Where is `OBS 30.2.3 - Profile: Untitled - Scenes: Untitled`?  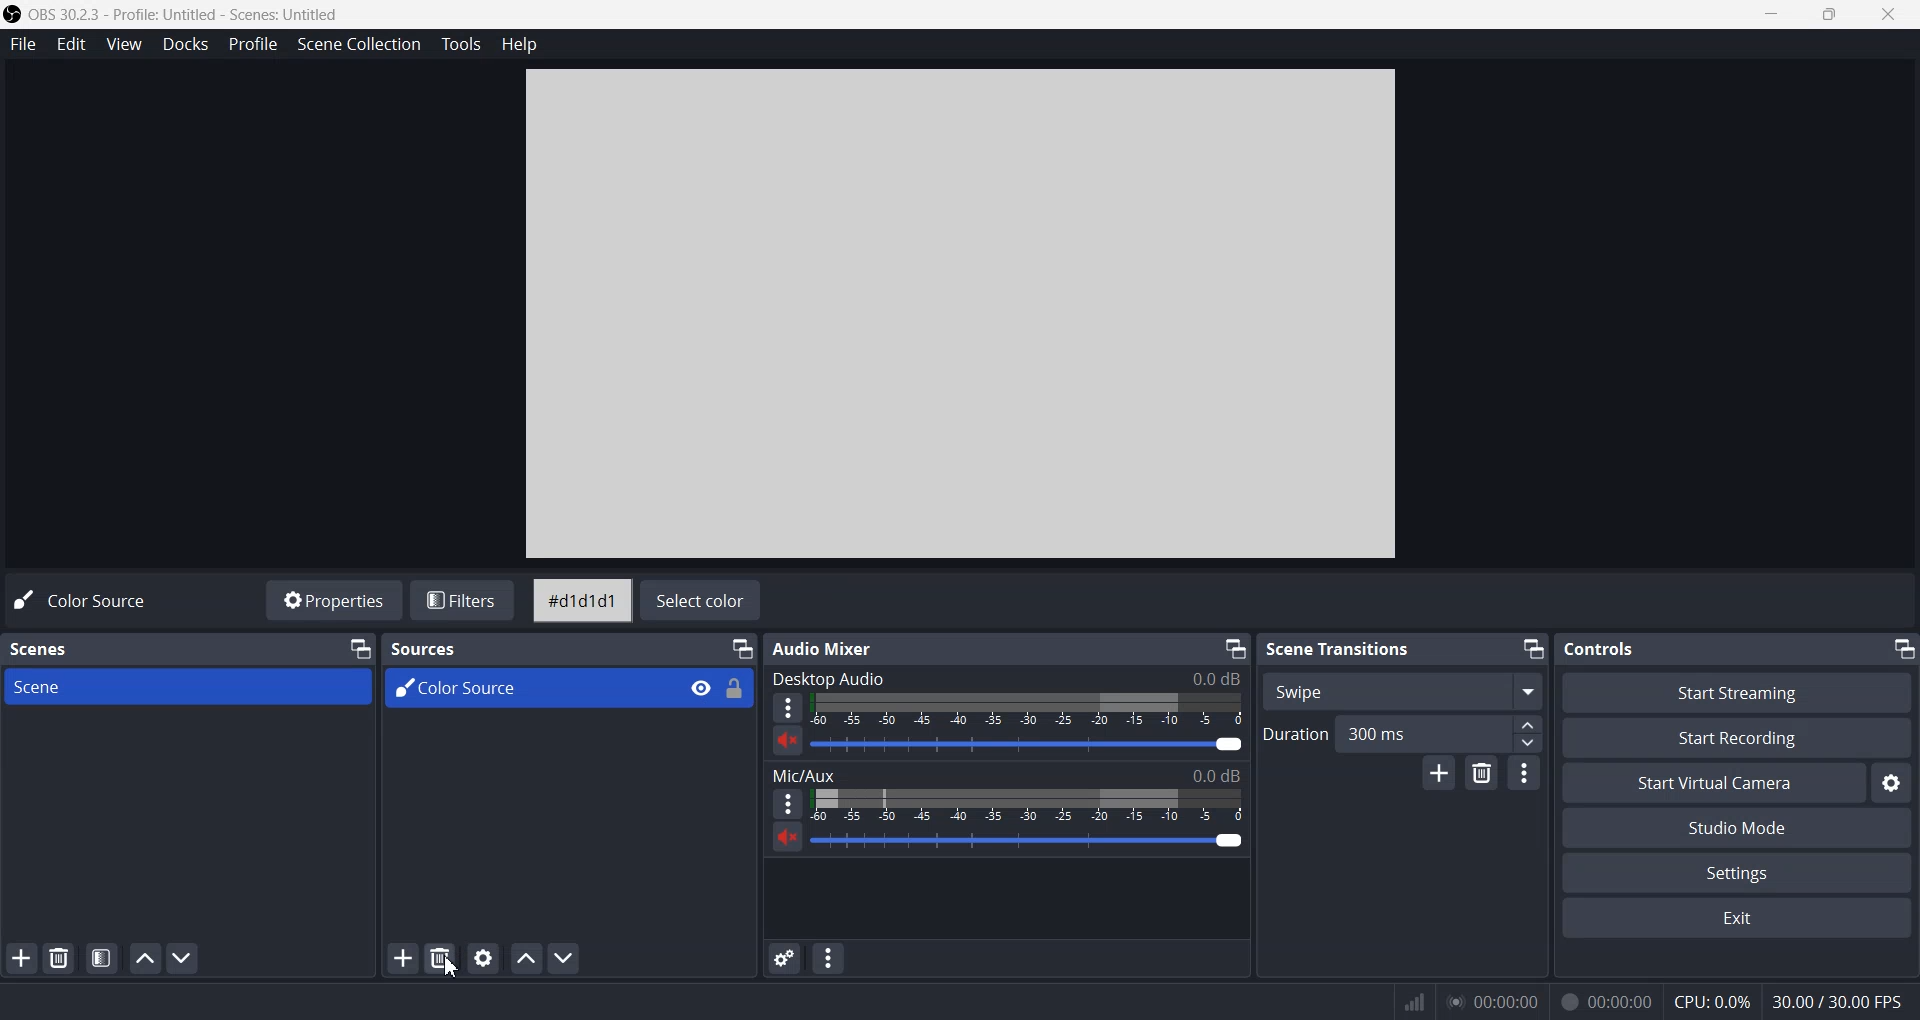
OBS 30.2.3 - Profile: Untitled - Scenes: Untitled is located at coordinates (177, 13).